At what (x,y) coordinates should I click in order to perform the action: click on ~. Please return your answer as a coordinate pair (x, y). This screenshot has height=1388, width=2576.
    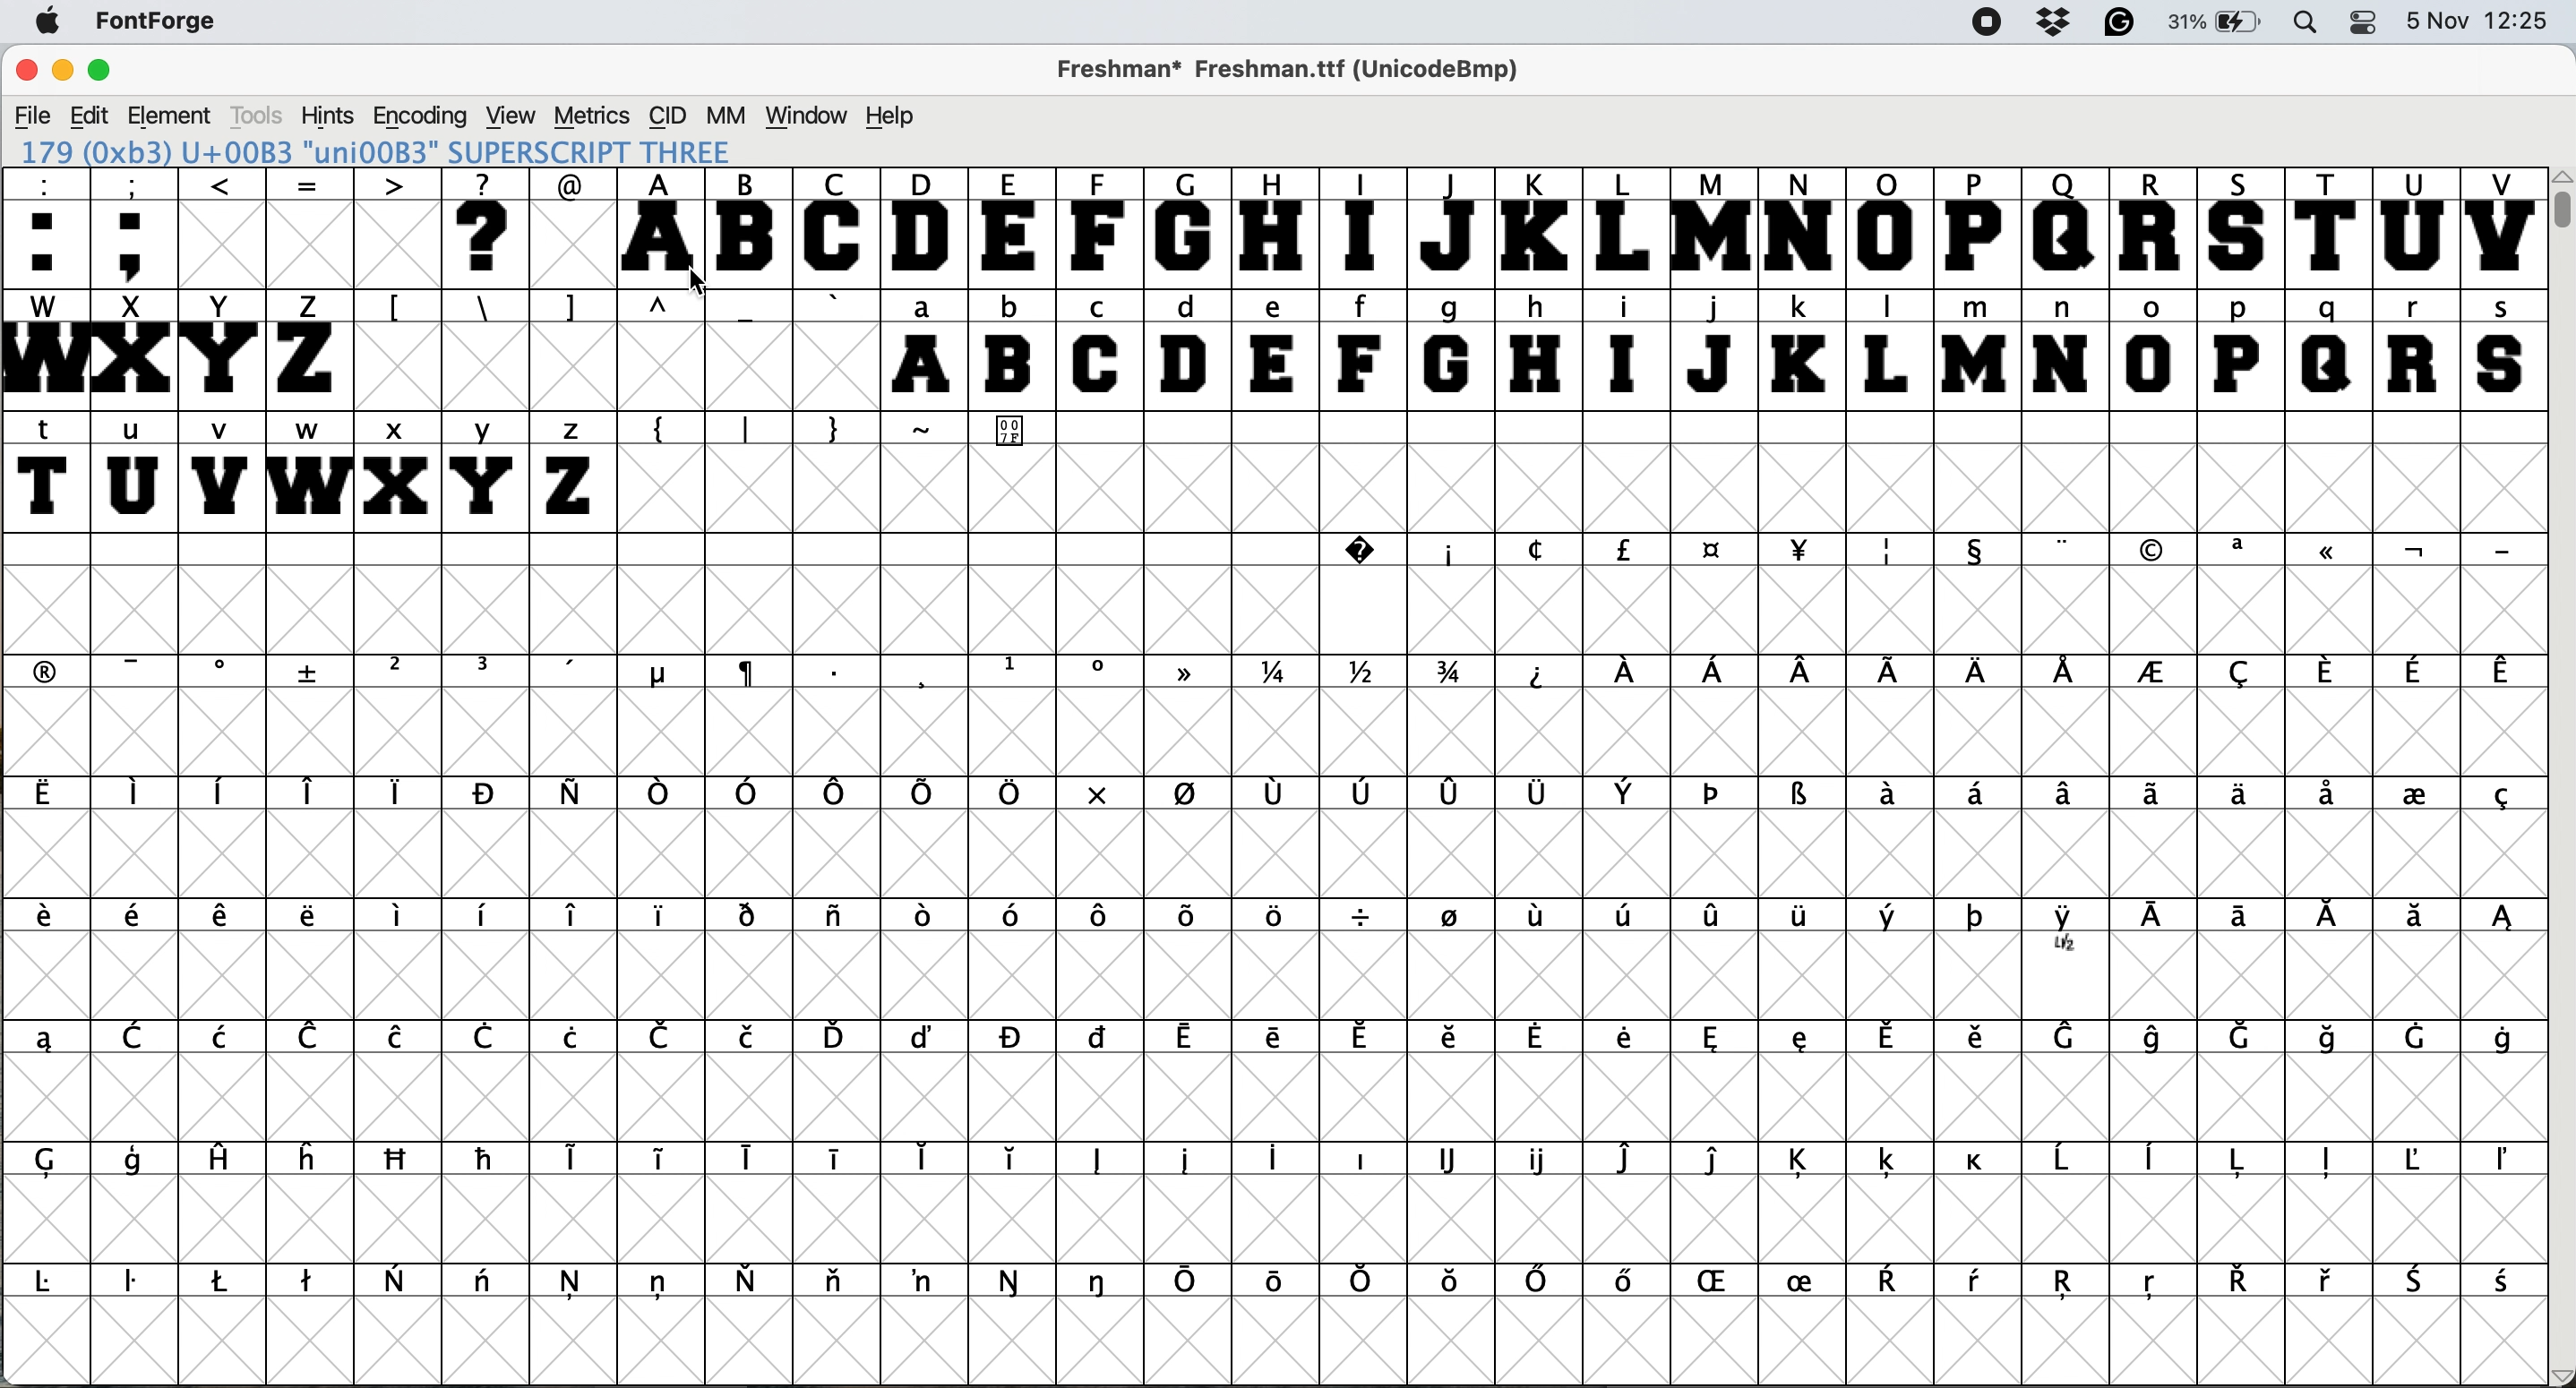
    Looking at the image, I should click on (926, 428).